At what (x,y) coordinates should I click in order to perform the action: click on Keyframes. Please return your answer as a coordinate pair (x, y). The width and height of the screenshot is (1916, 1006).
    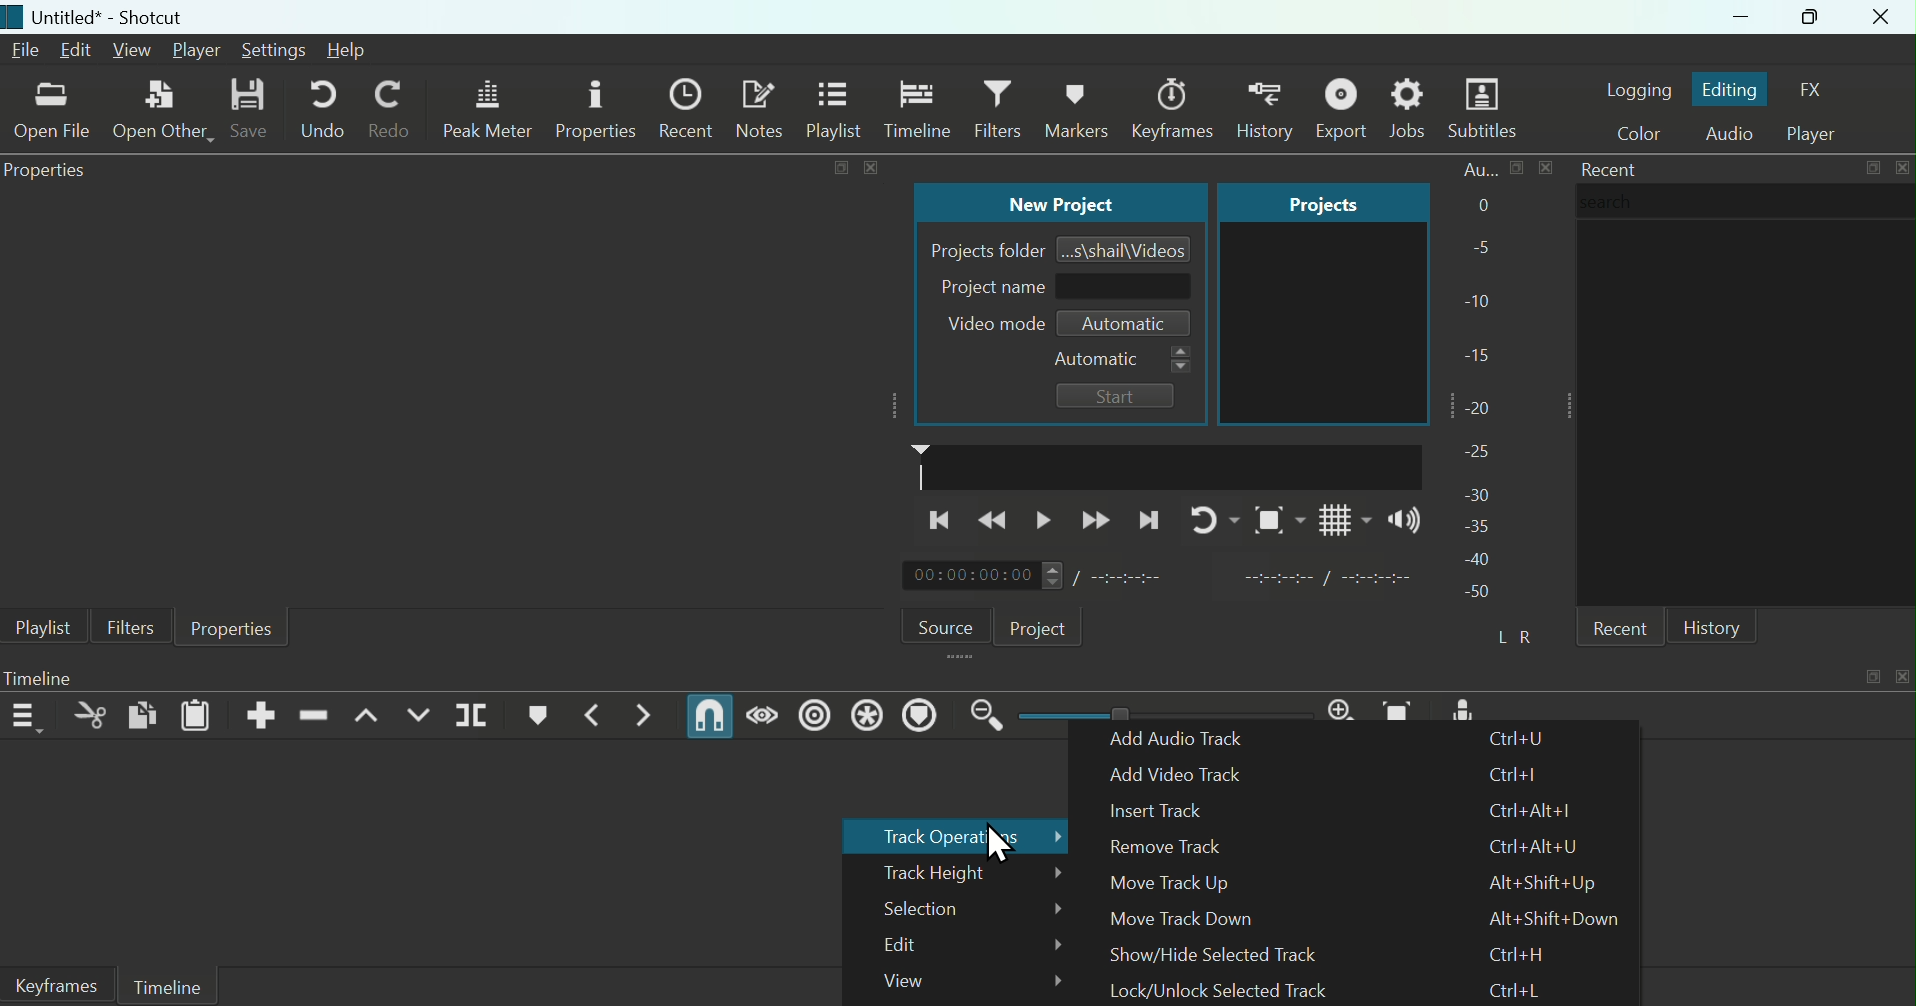
    Looking at the image, I should click on (1263, 105).